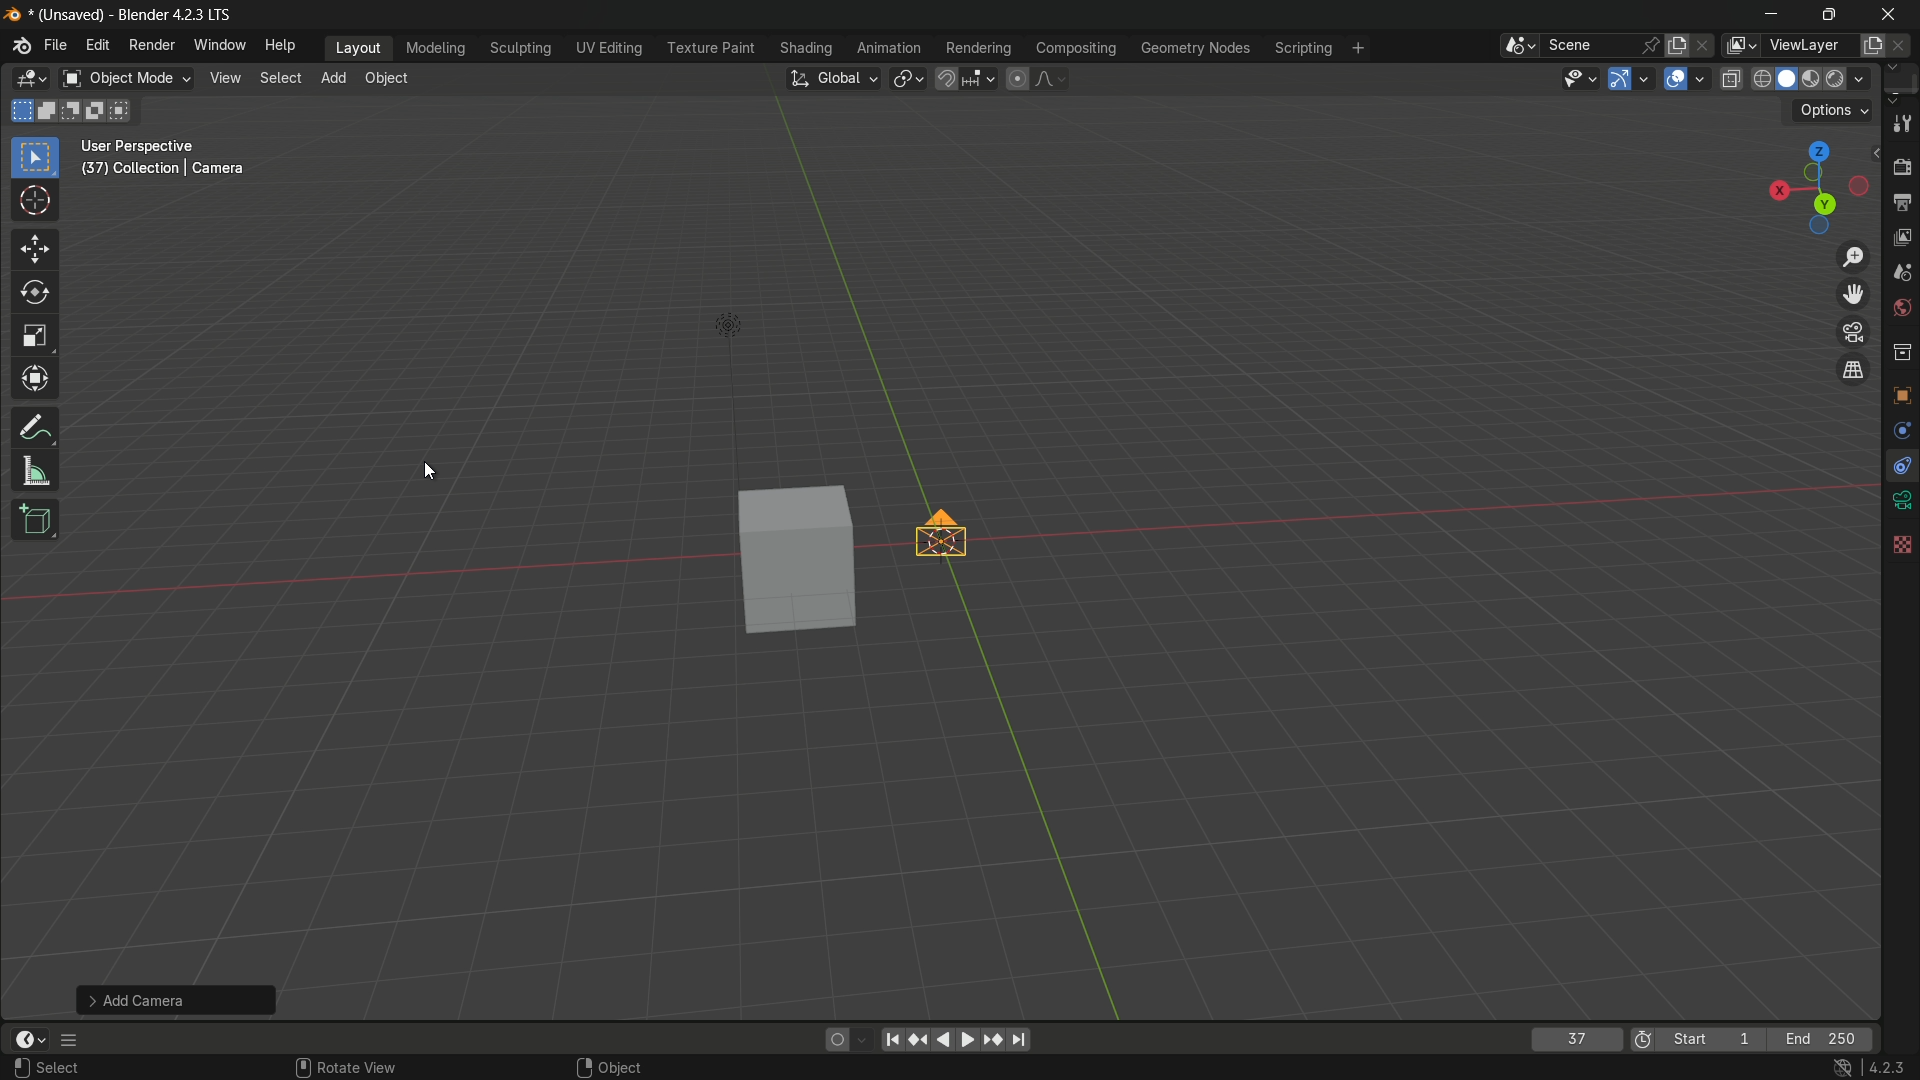 The height and width of the screenshot is (1080, 1920). What do you see at coordinates (34, 248) in the screenshot?
I see `move` at bounding box center [34, 248].